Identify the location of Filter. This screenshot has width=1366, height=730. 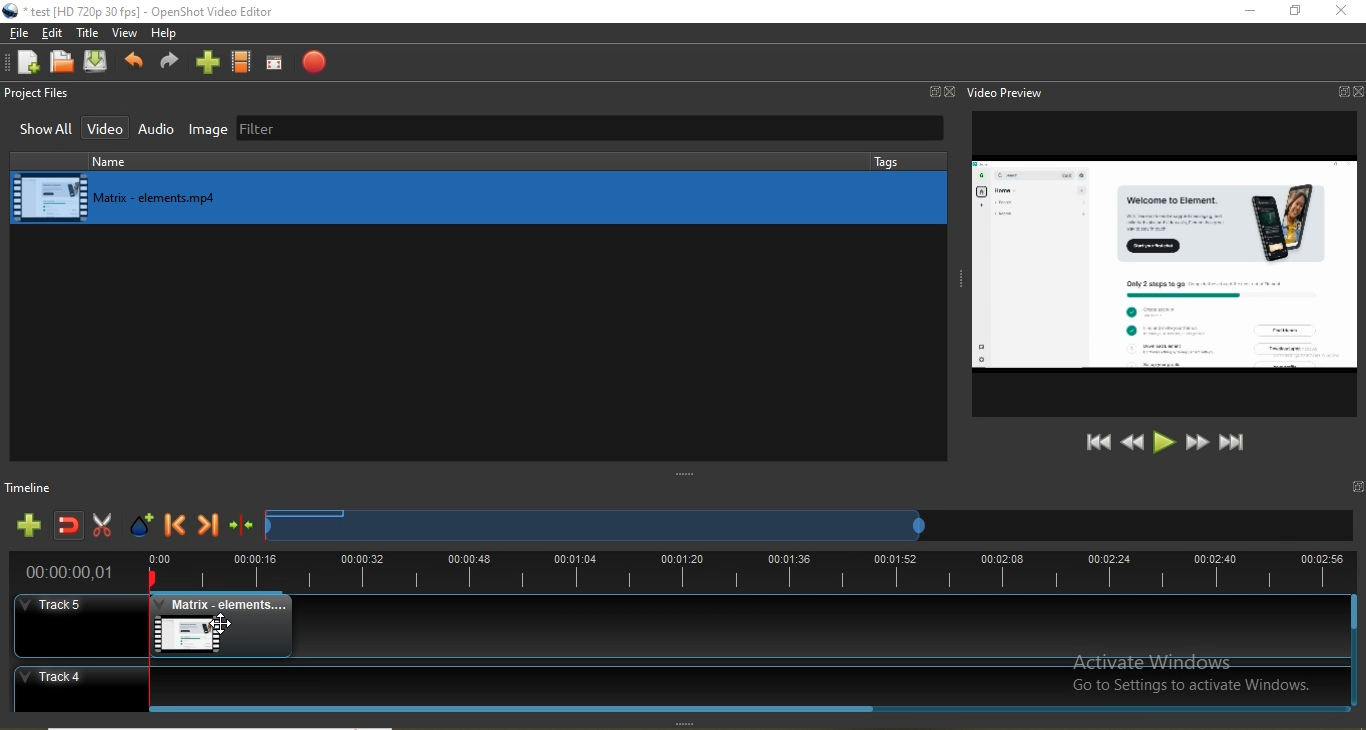
(590, 130).